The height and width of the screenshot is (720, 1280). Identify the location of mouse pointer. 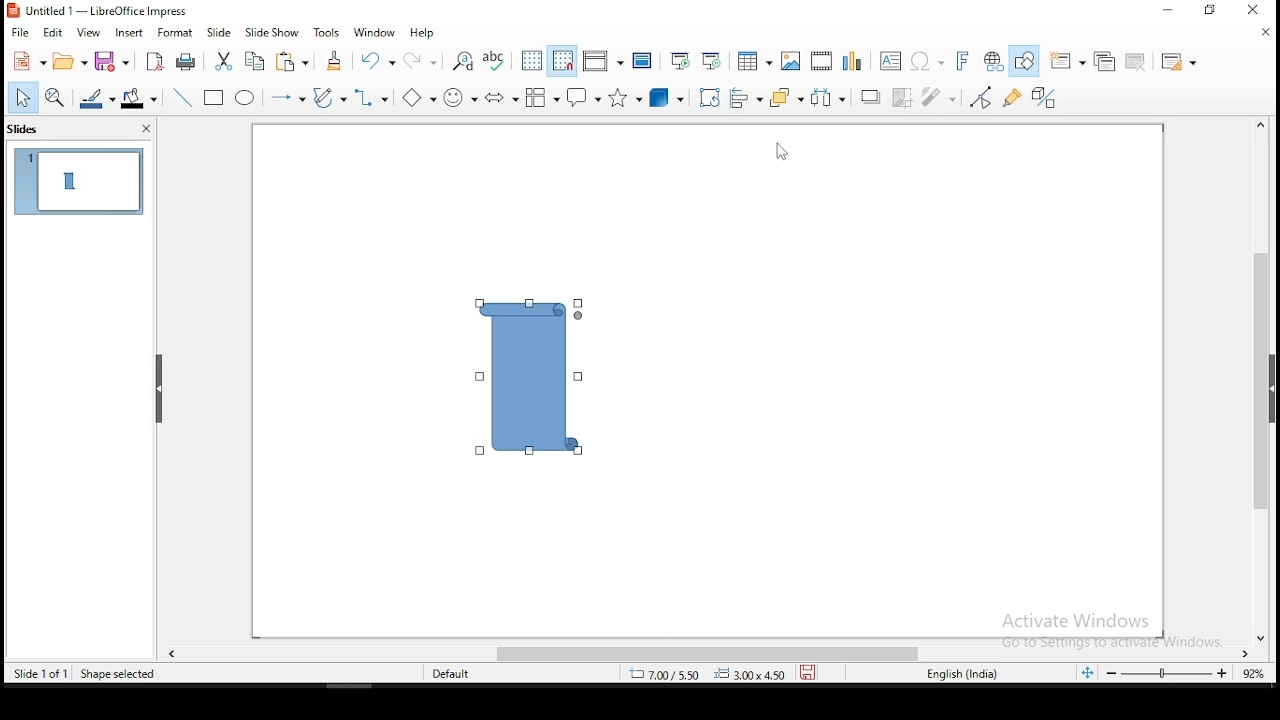
(528, 365).